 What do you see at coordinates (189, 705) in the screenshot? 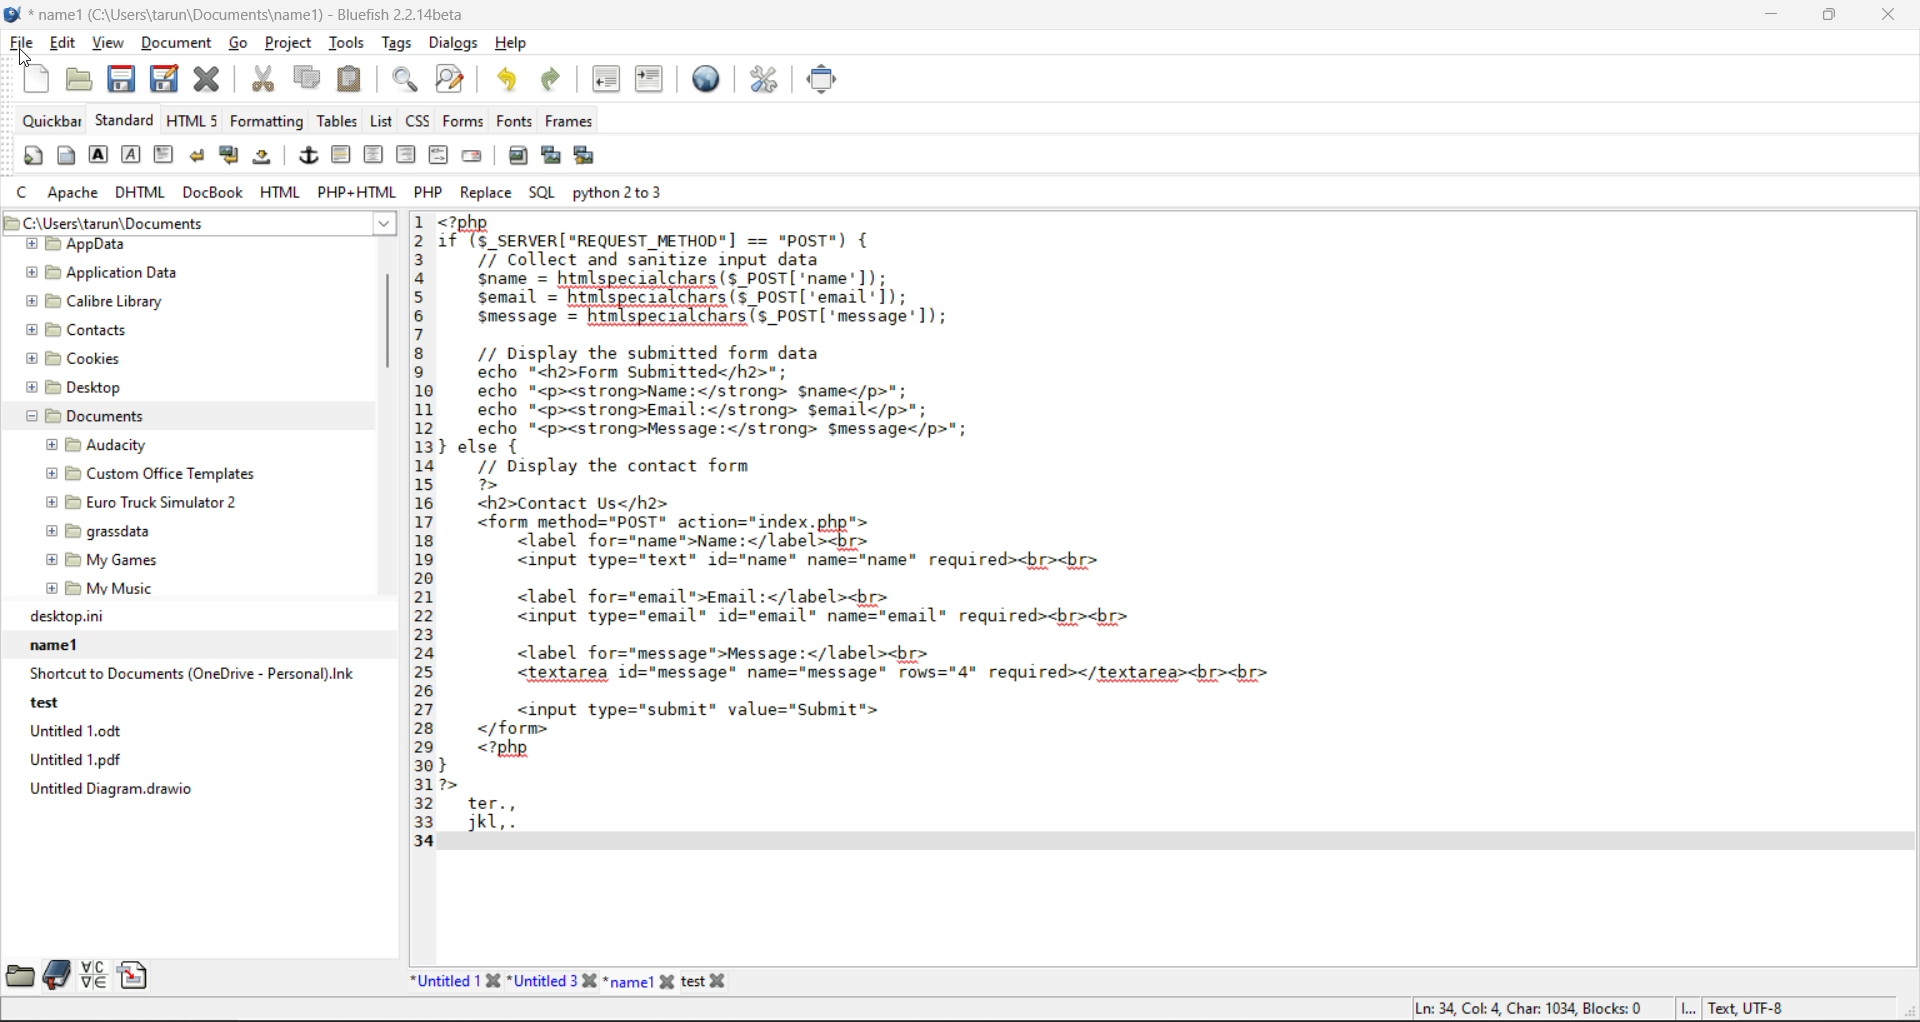
I see `recent files path` at bounding box center [189, 705].